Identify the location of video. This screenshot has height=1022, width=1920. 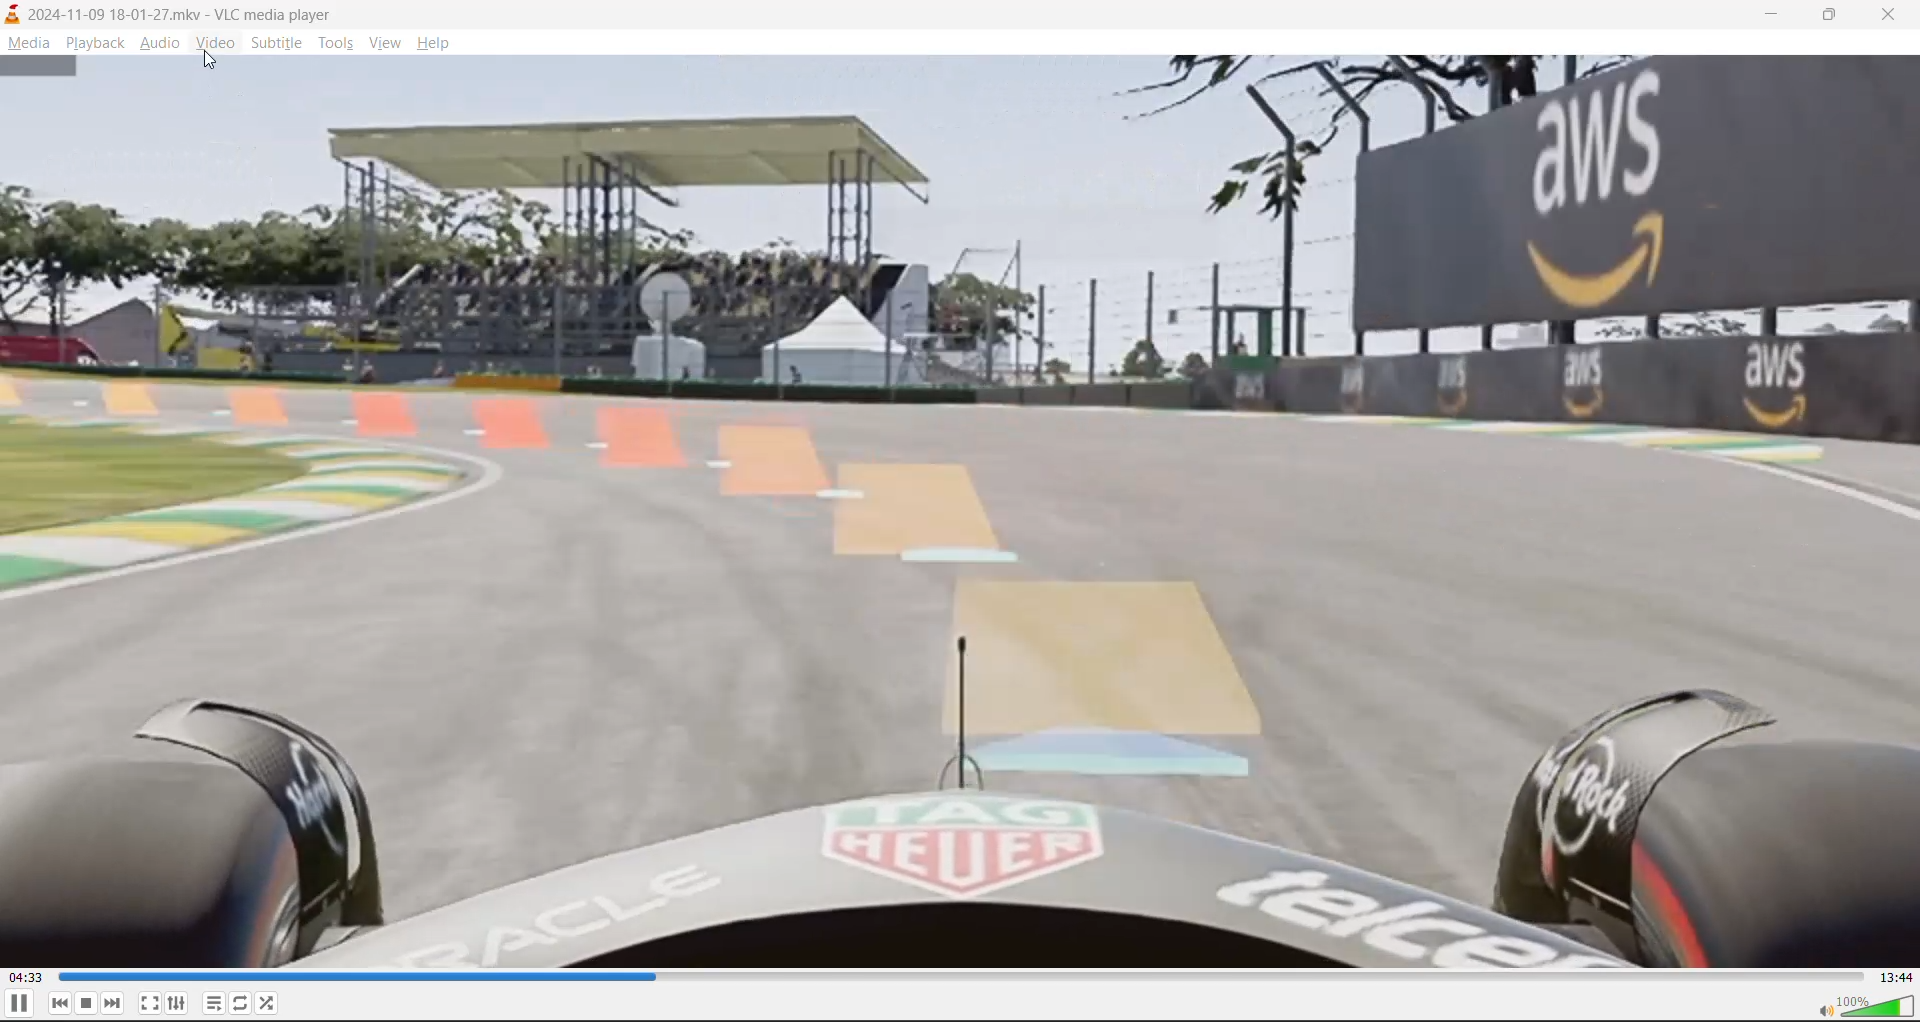
(213, 44).